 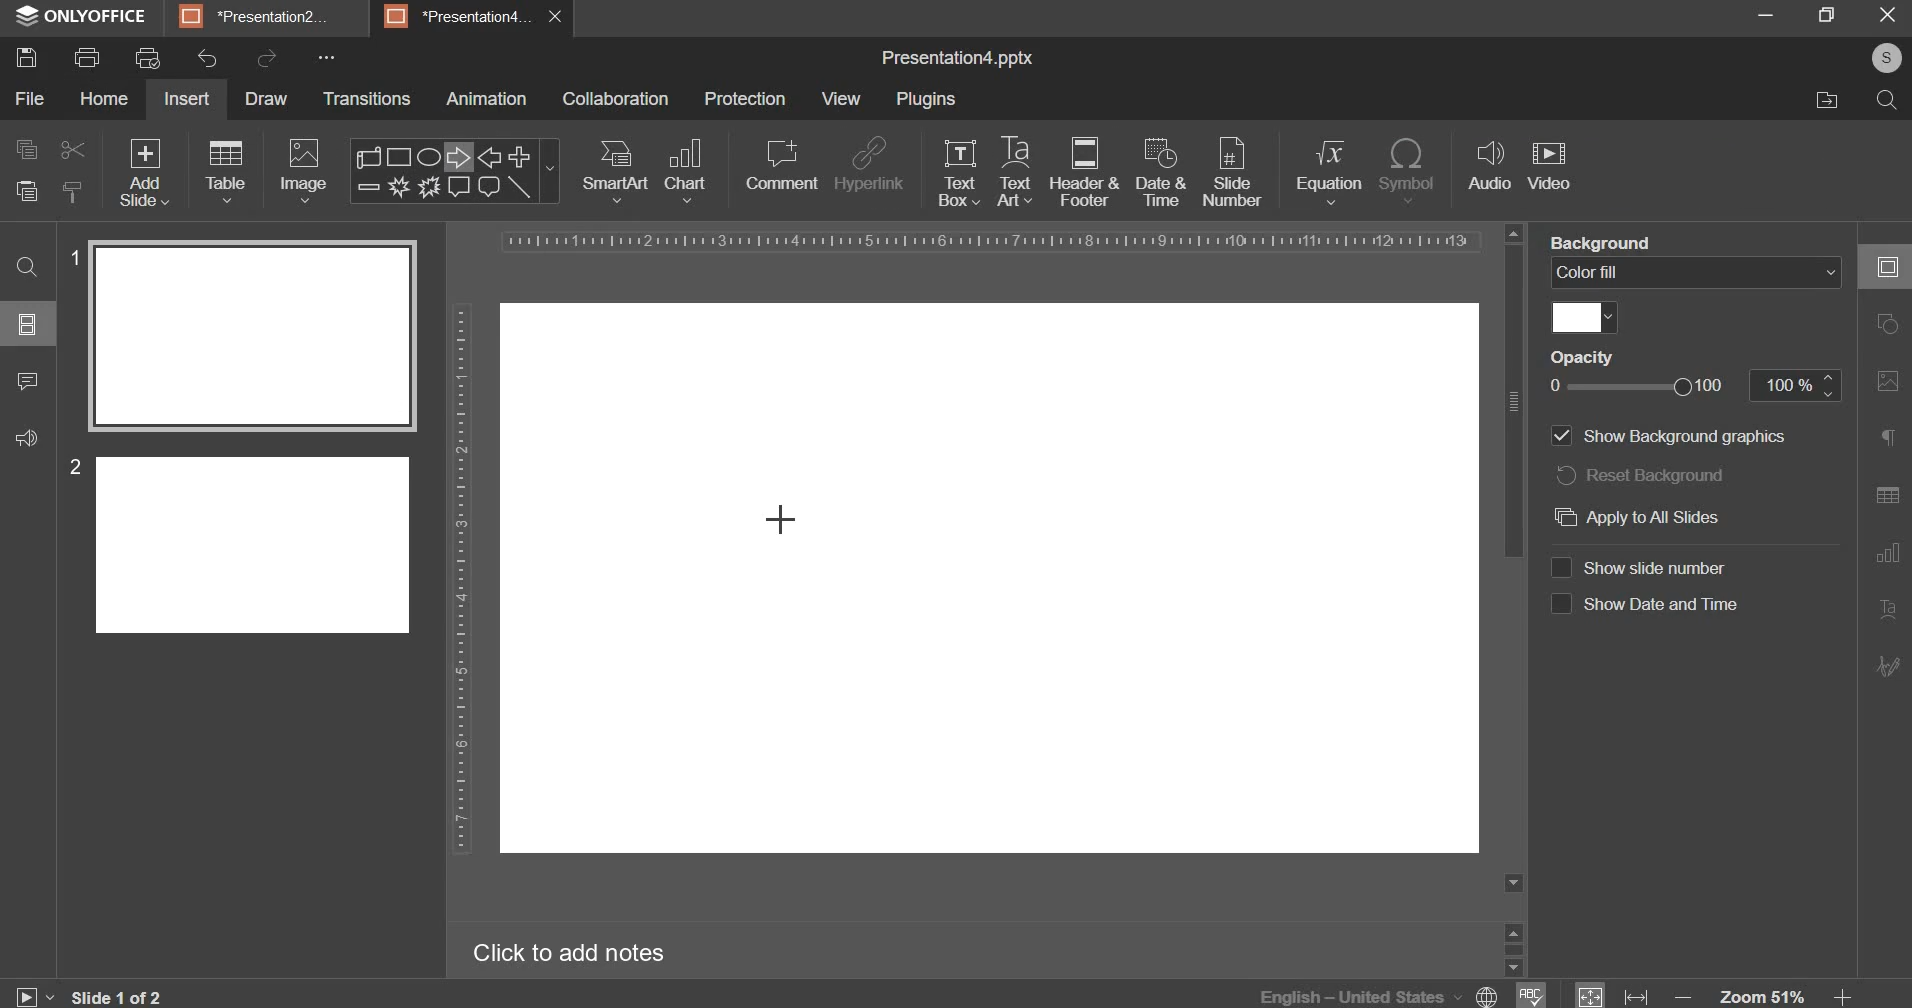 What do you see at coordinates (1610, 991) in the screenshot?
I see `fit` at bounding box center [1610, 991].